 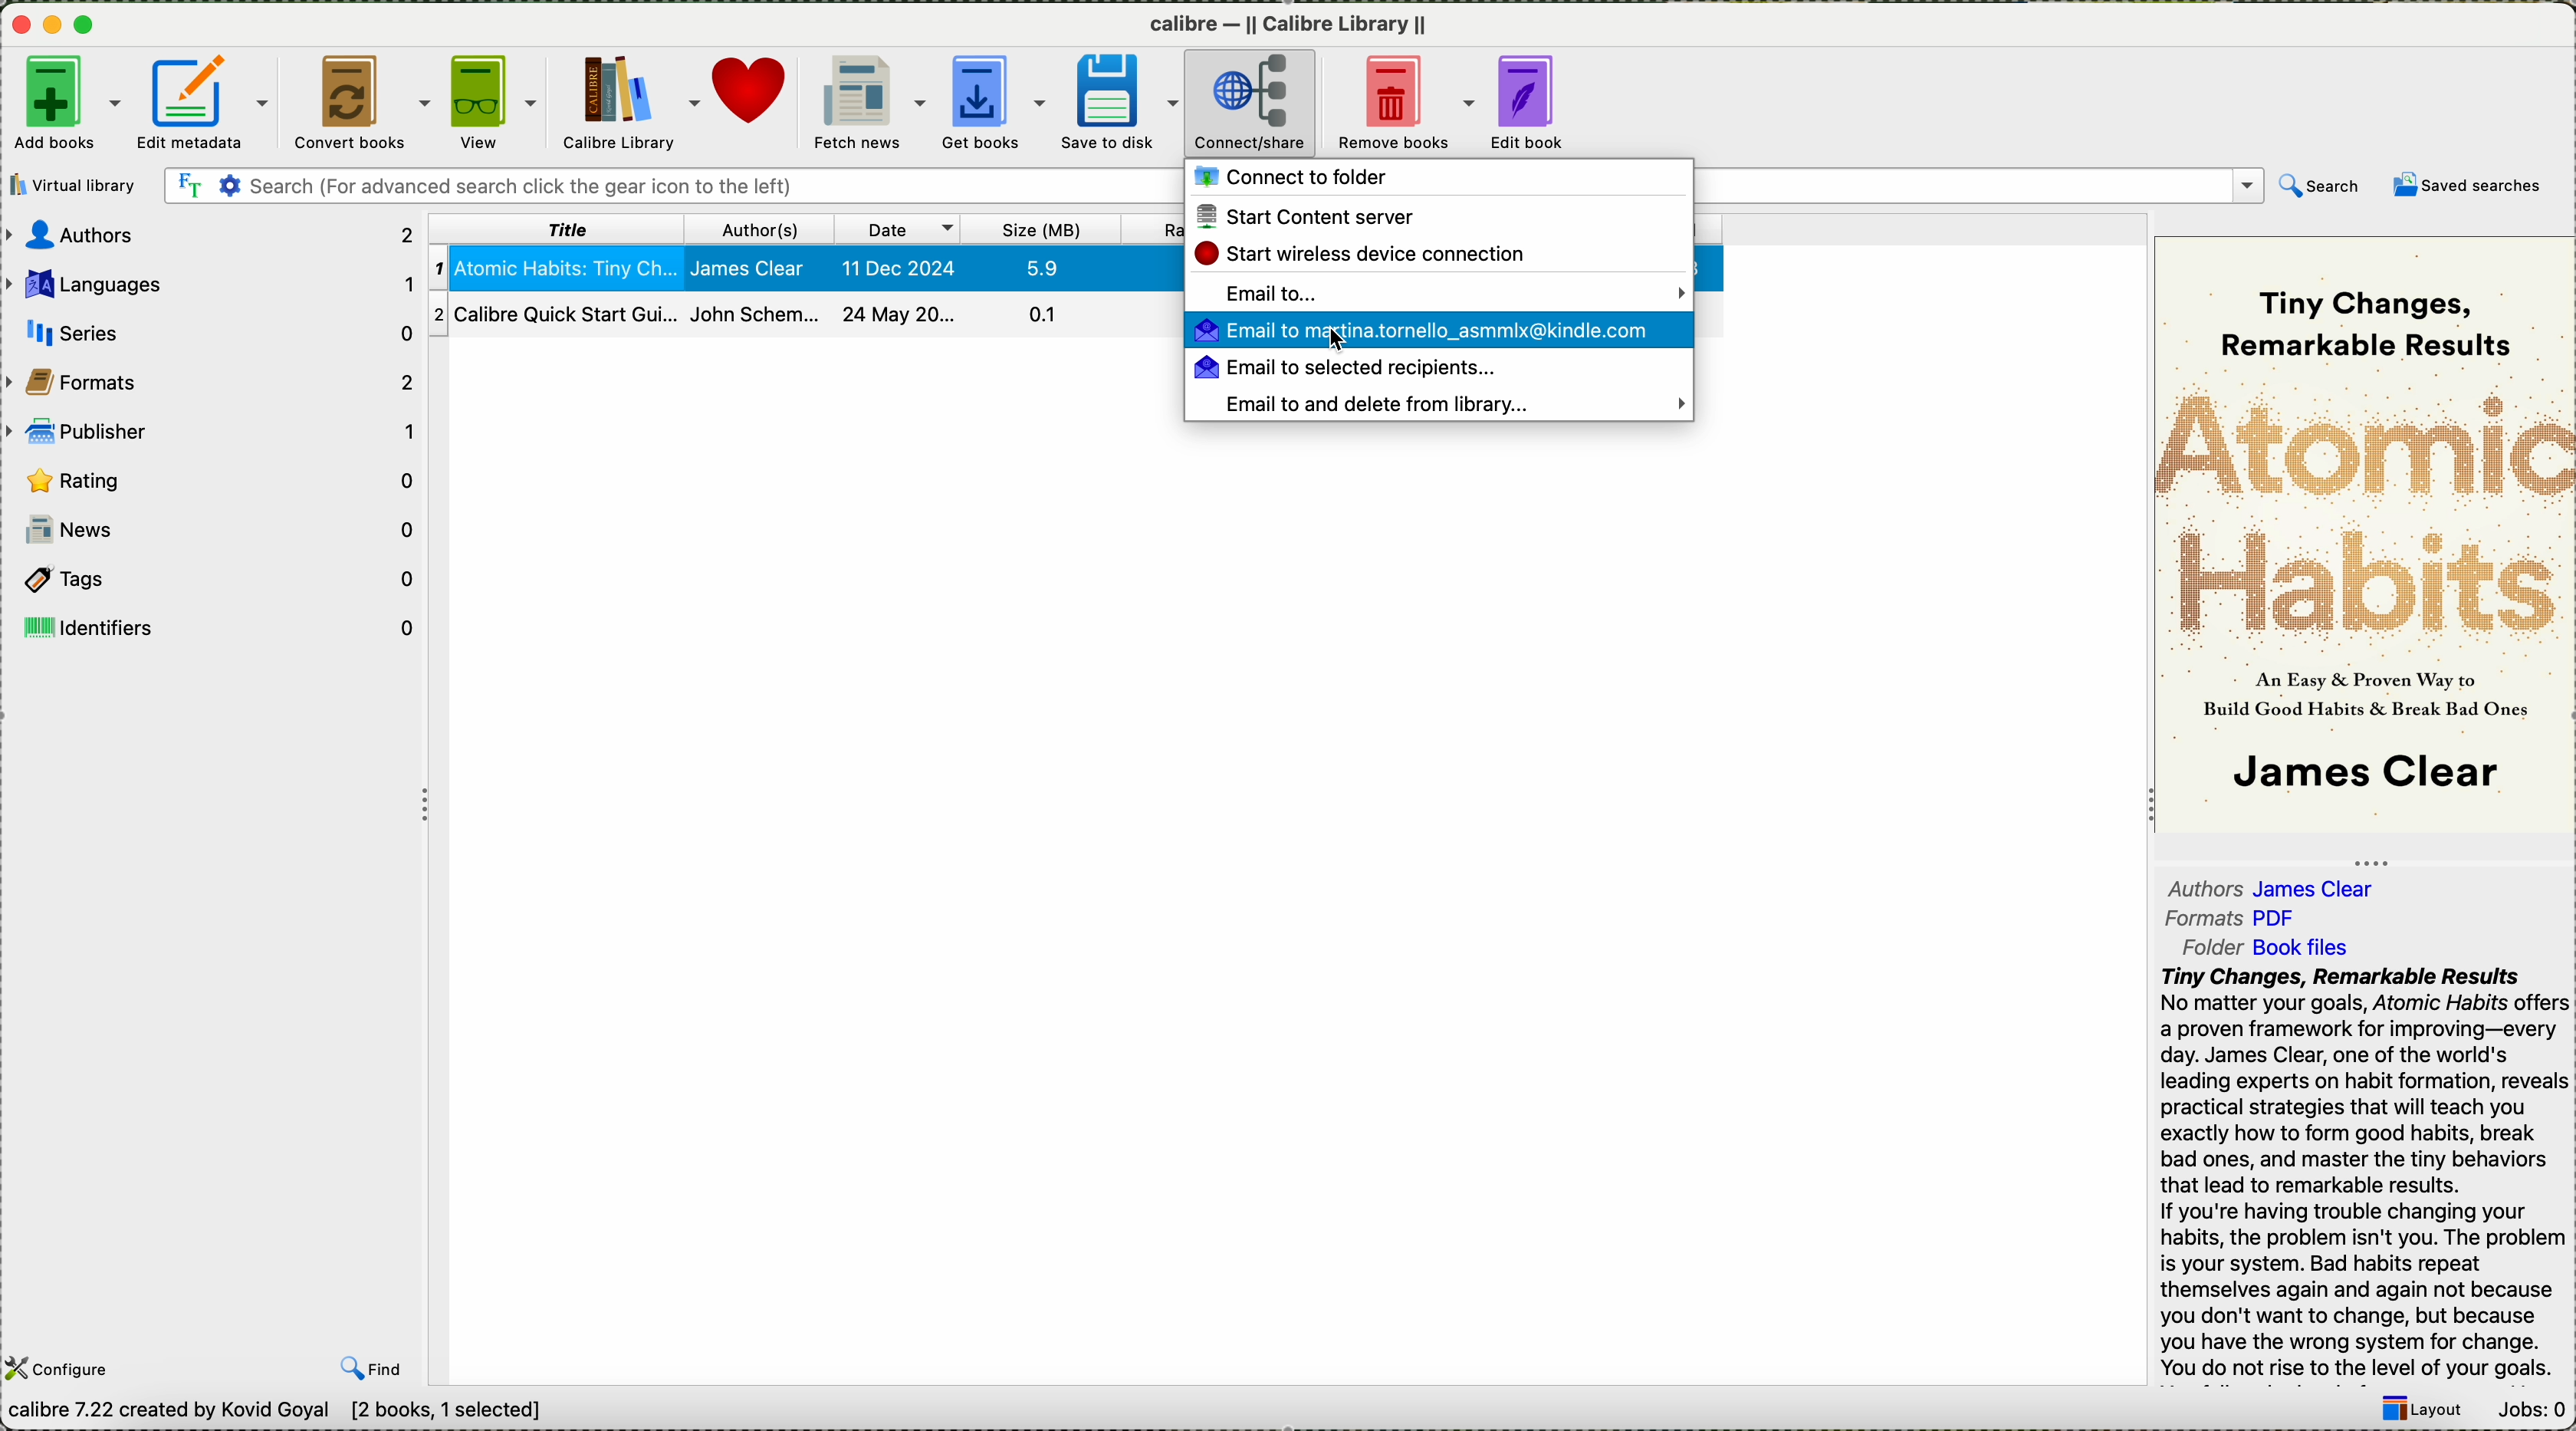 I want to click on date, so click(x=900, y=228).